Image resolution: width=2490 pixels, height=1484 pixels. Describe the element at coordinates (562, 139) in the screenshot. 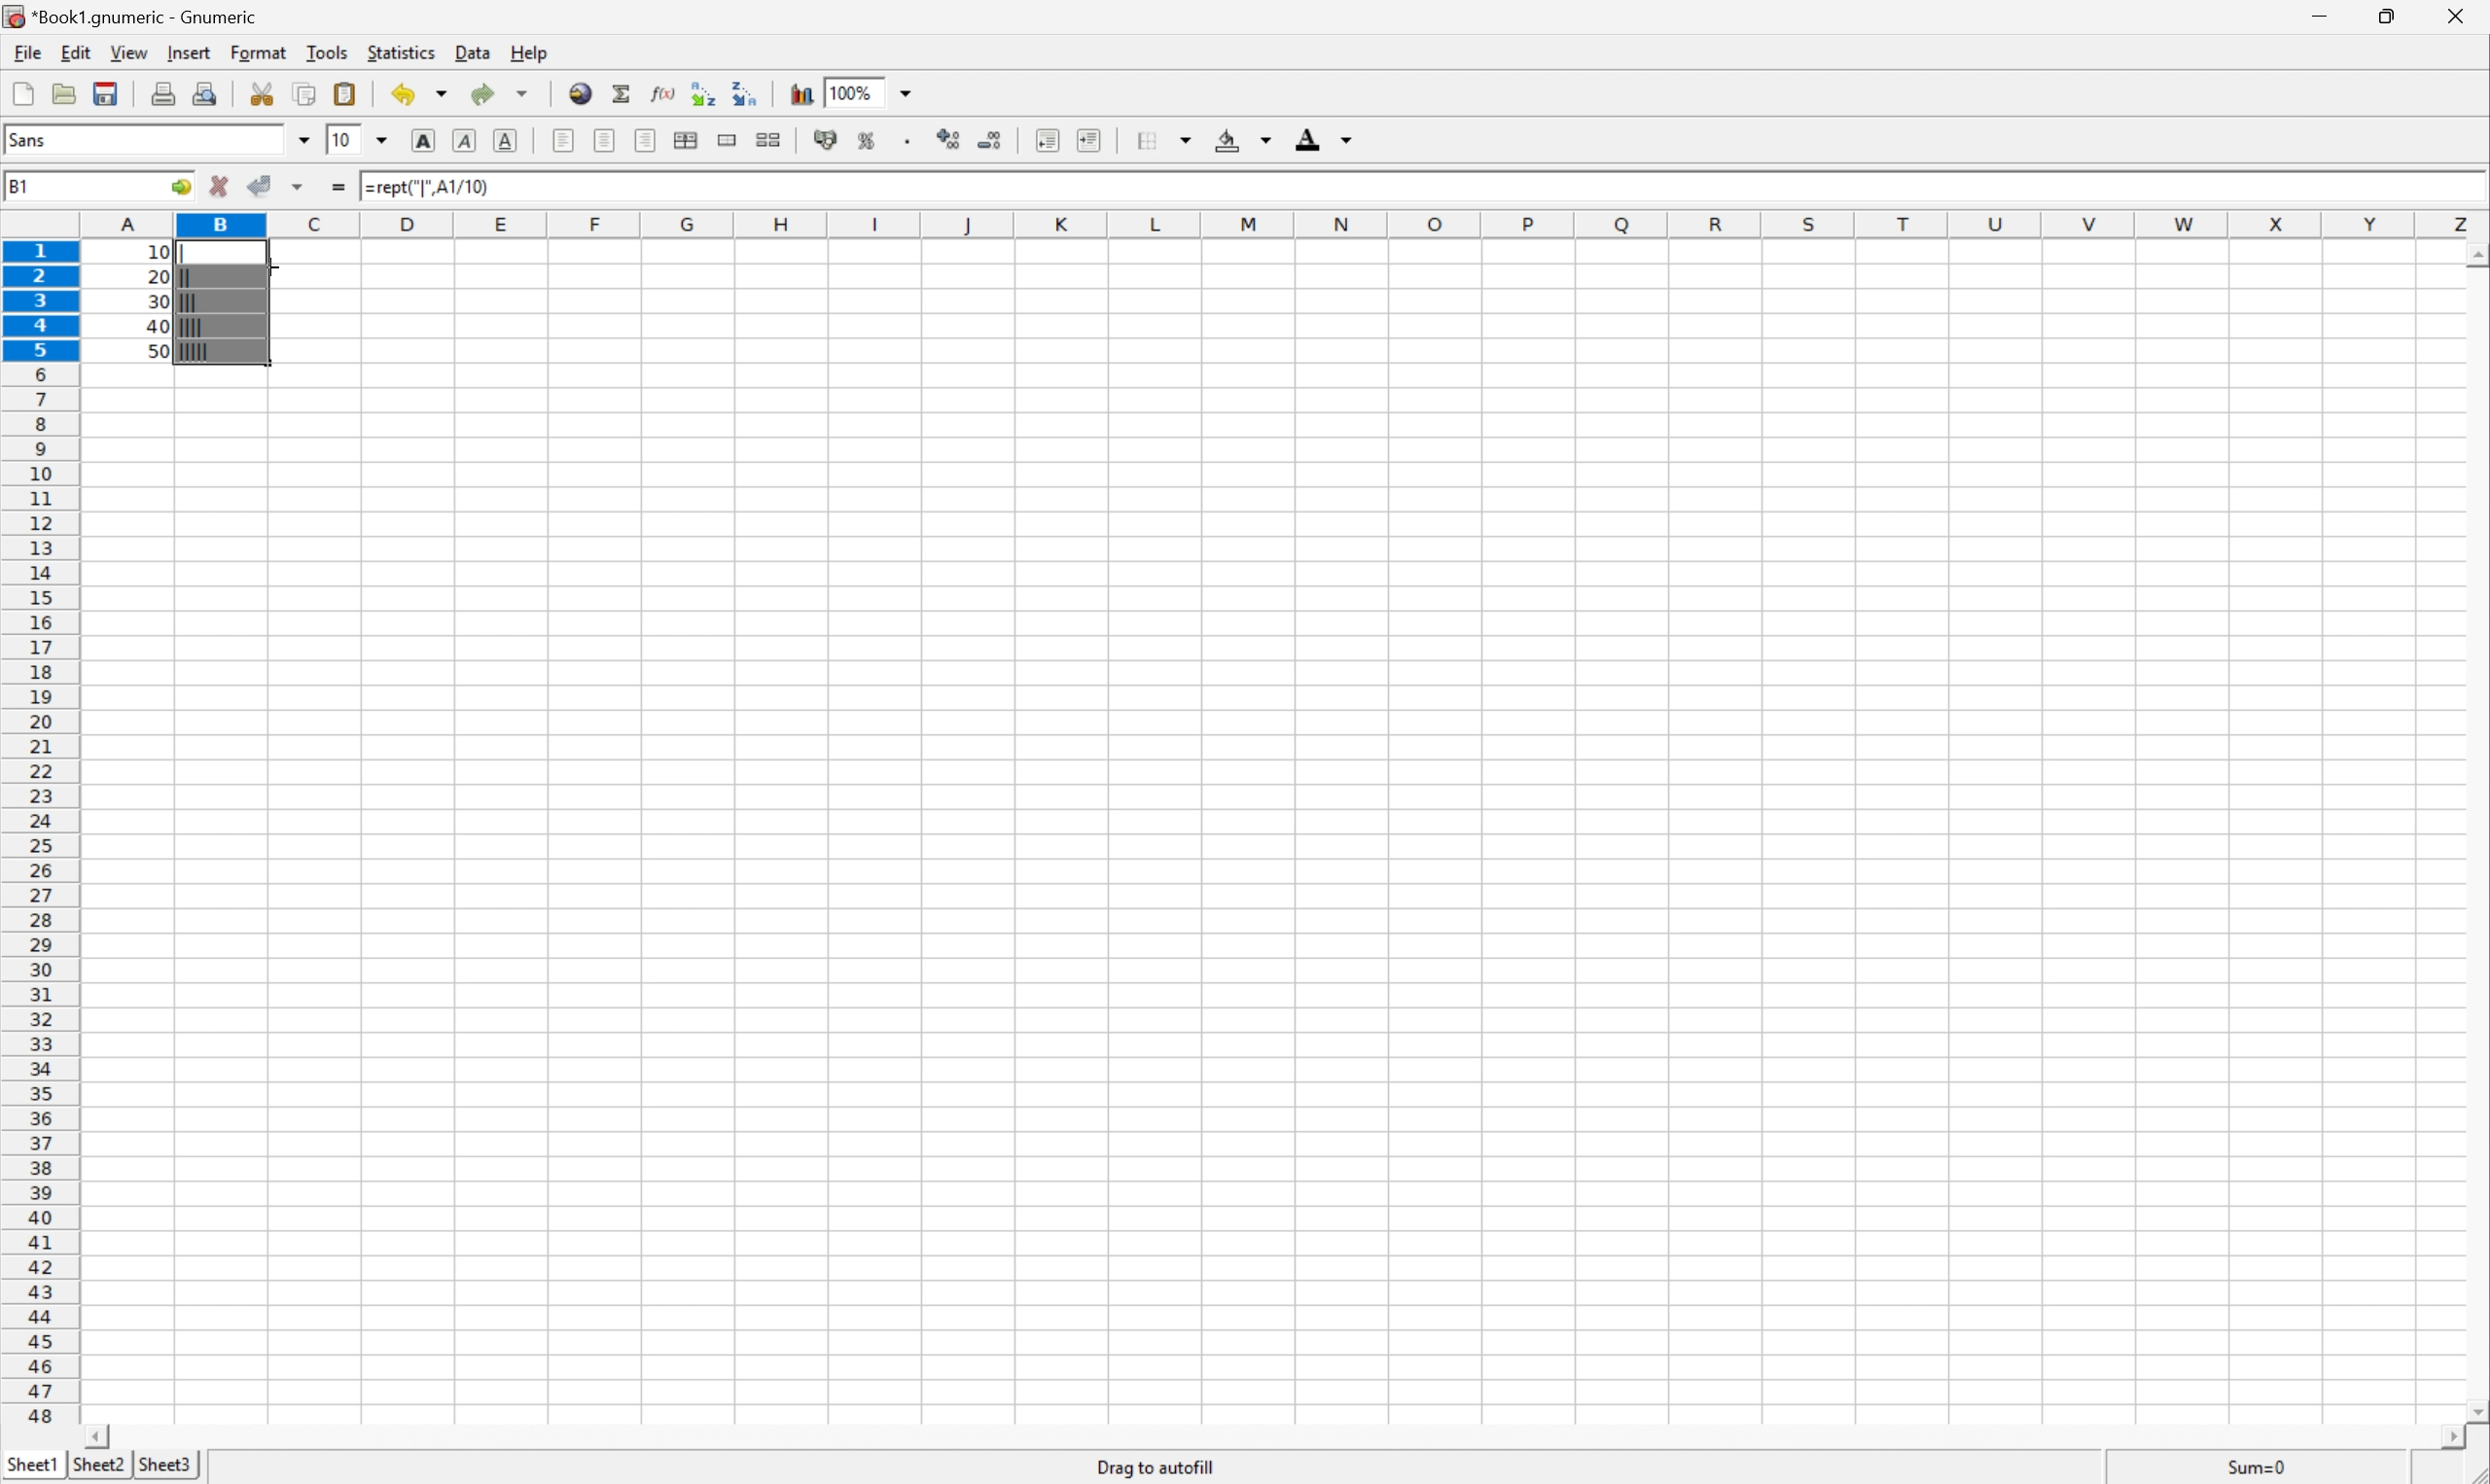

I see `Align Left` at that location.